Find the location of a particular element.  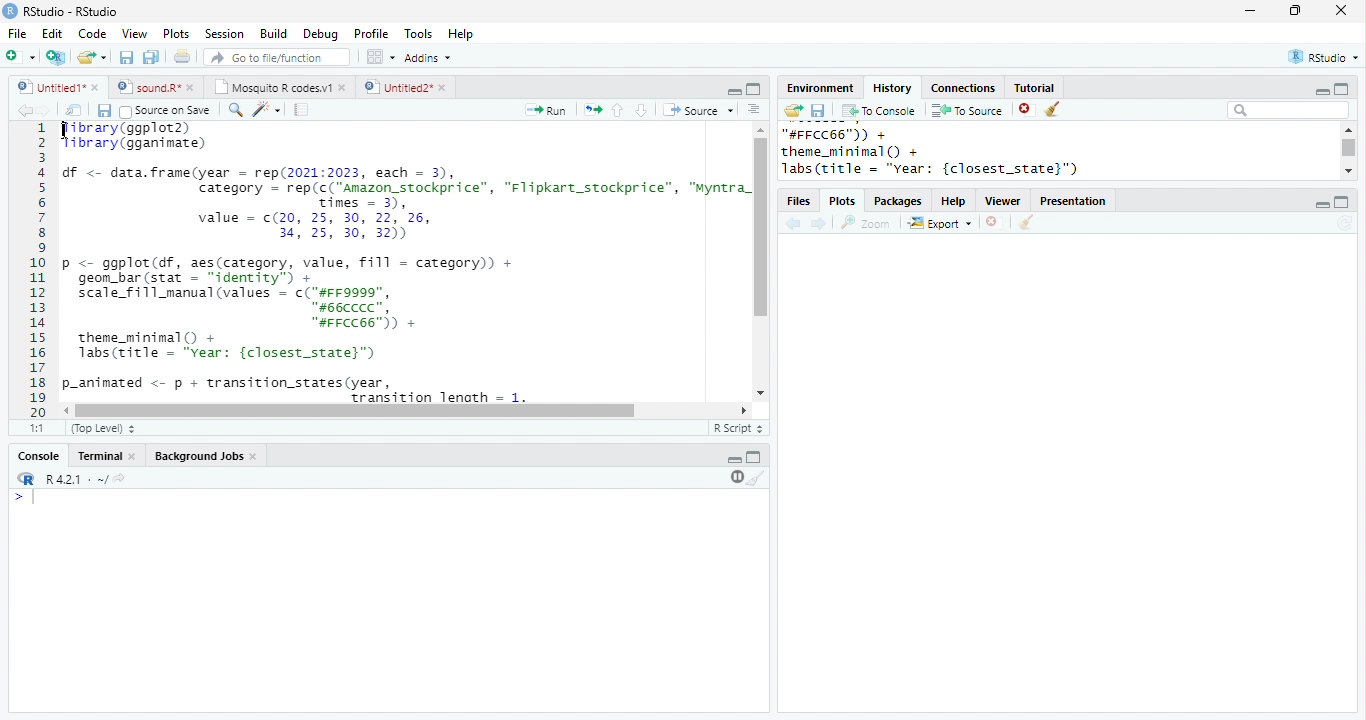

df <- data.frame(year = rep(2021:2023, each = 3),
category = rep(c("Amazon_stockprice”, "Flipkart_stockprice”, “Myntra_
Times = 3). is located at coordinates (406, 186).